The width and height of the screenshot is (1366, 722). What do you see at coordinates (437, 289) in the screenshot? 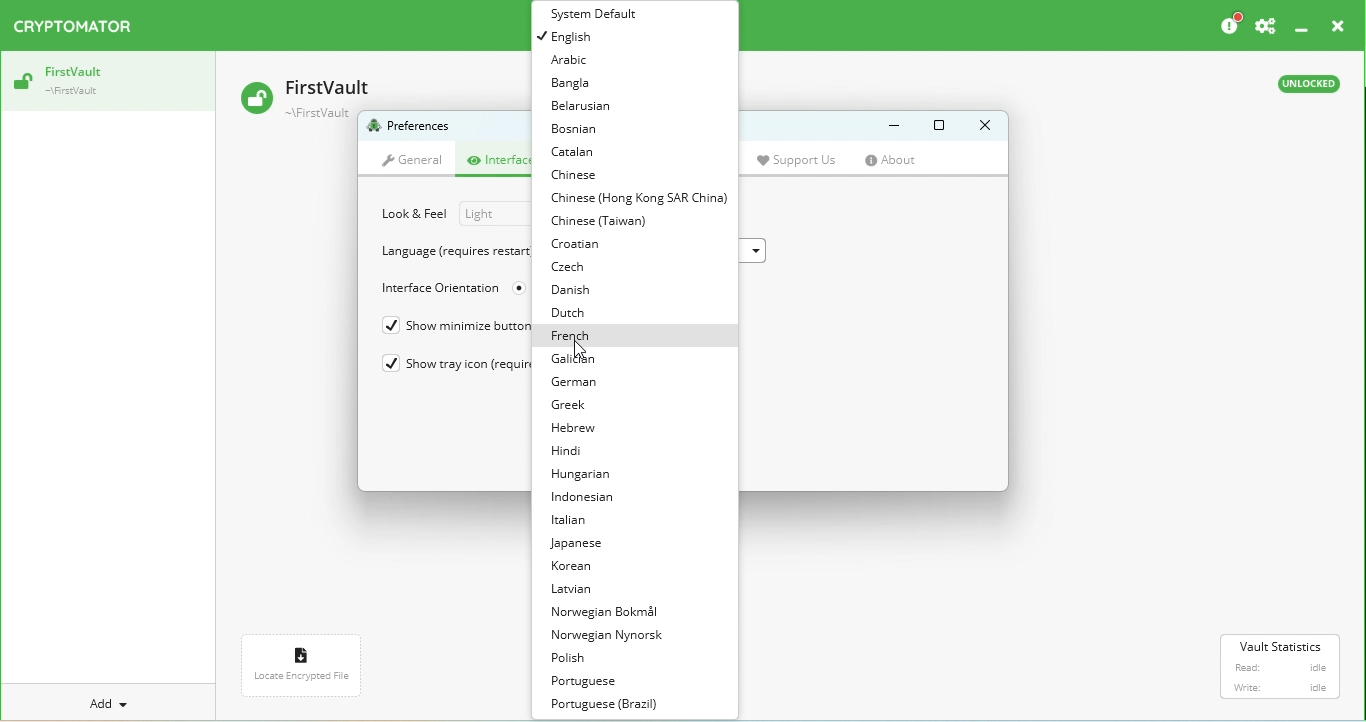
I see `Interface orientation` at bounding box center [437, 289].